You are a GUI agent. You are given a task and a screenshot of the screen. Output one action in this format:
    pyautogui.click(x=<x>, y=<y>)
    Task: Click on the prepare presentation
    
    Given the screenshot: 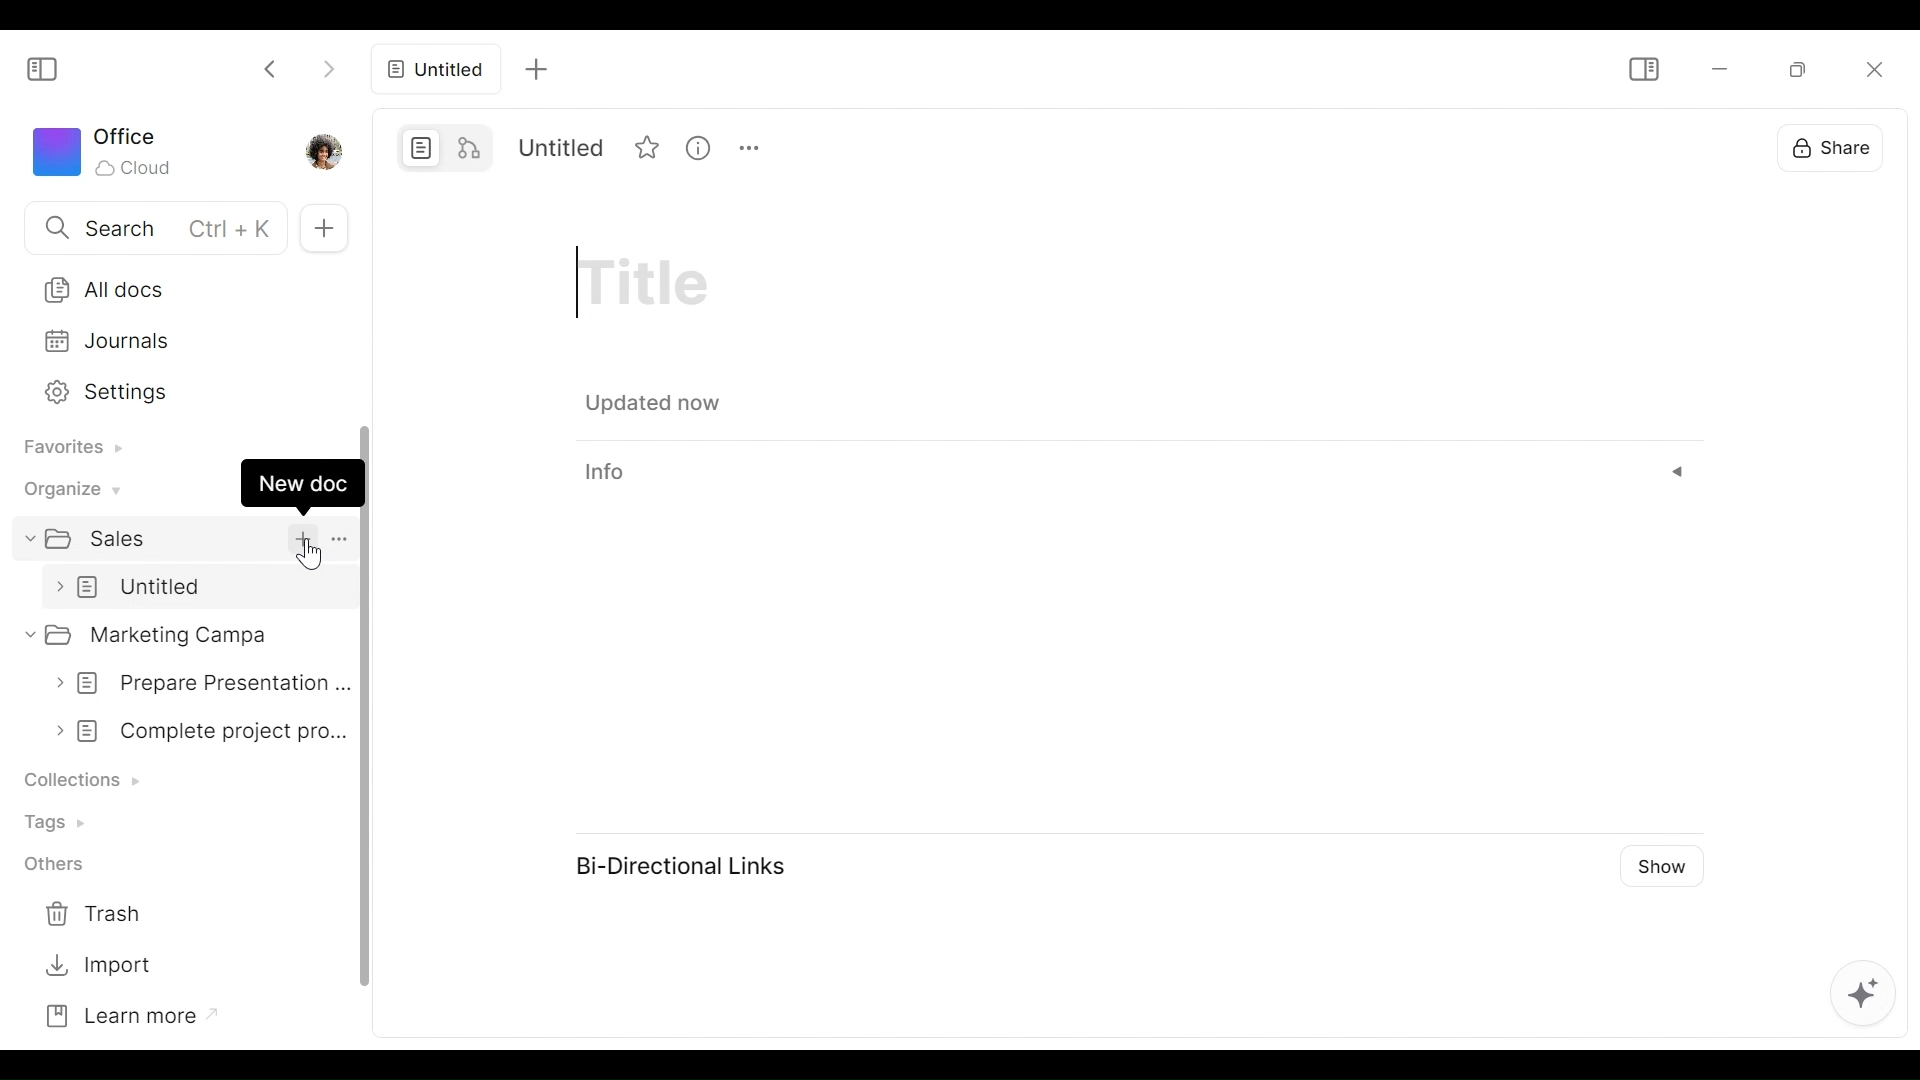 What is the action you would take?
    pyautogui.click(x=201, y=680)
    